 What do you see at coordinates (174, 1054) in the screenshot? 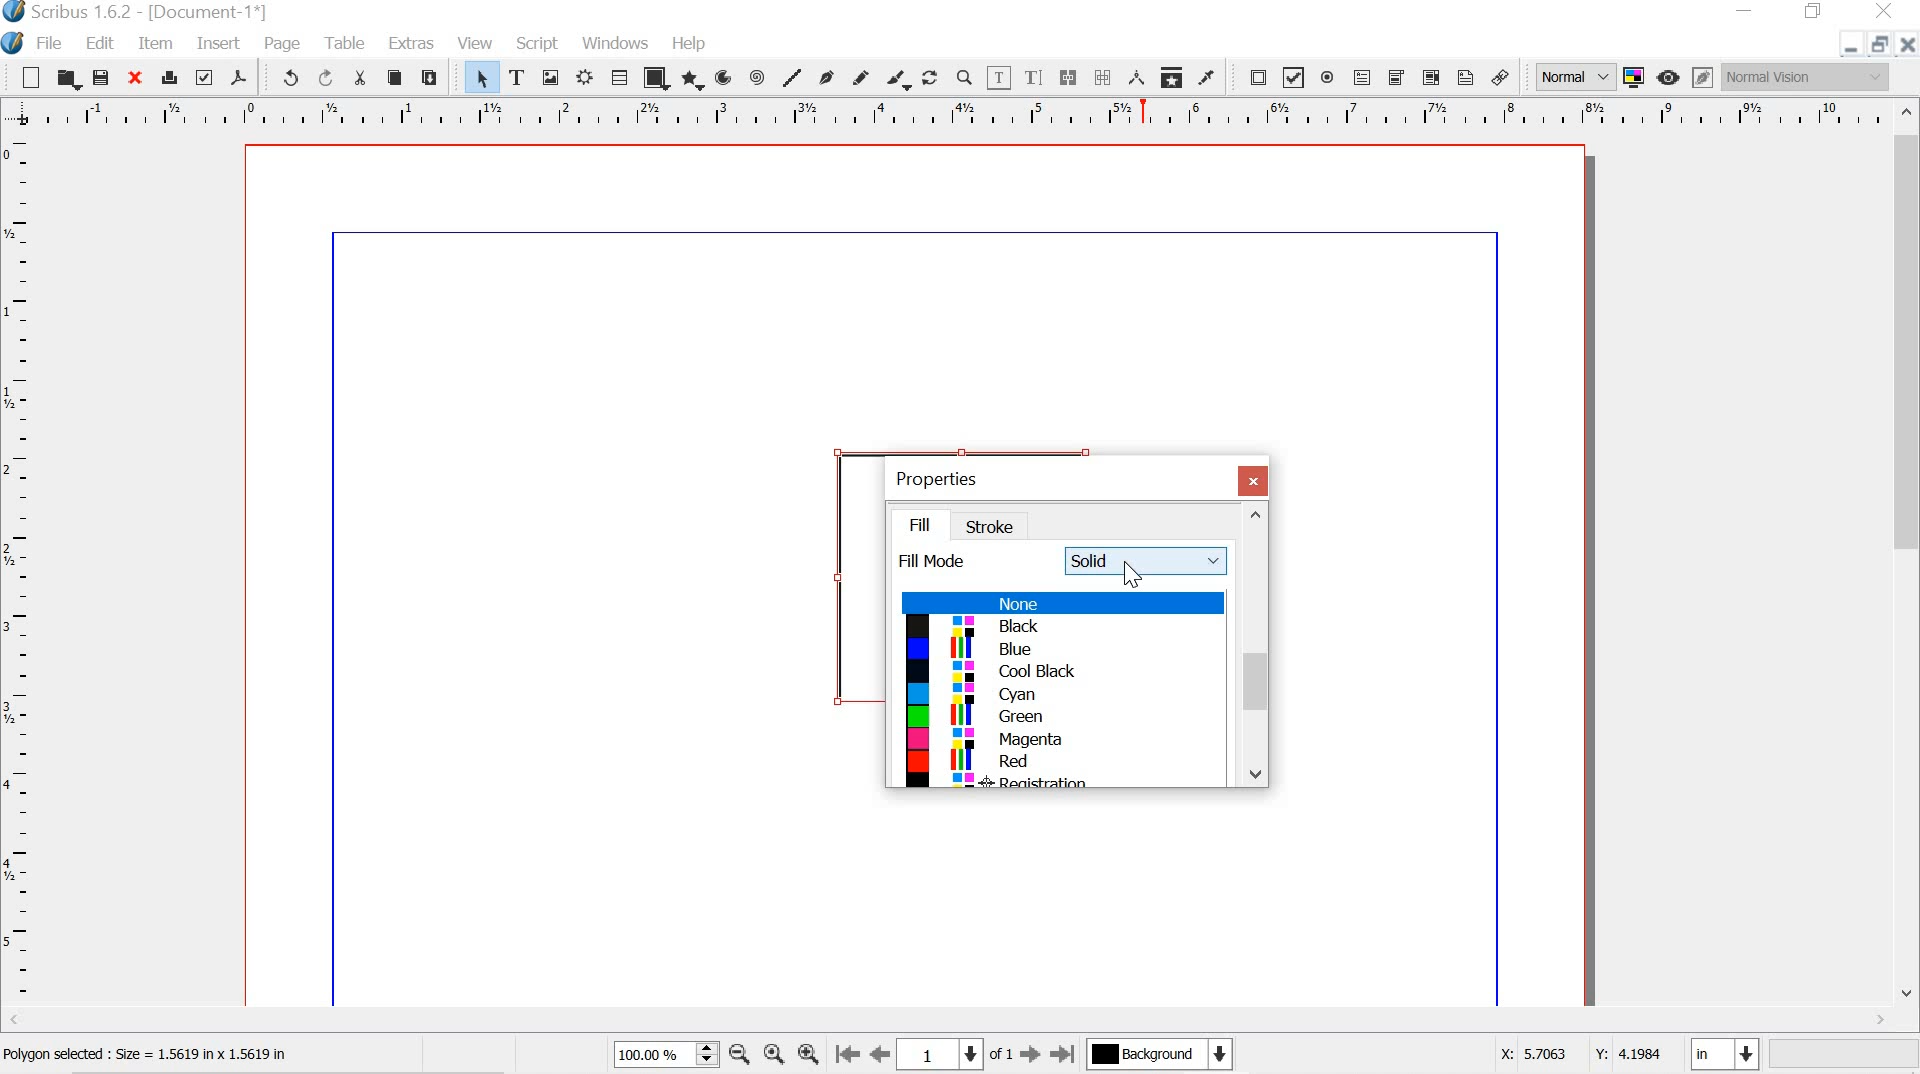
I see `polygon selected : size = 1.5619 in x 5619 in` at bounding box center [174, 1054].